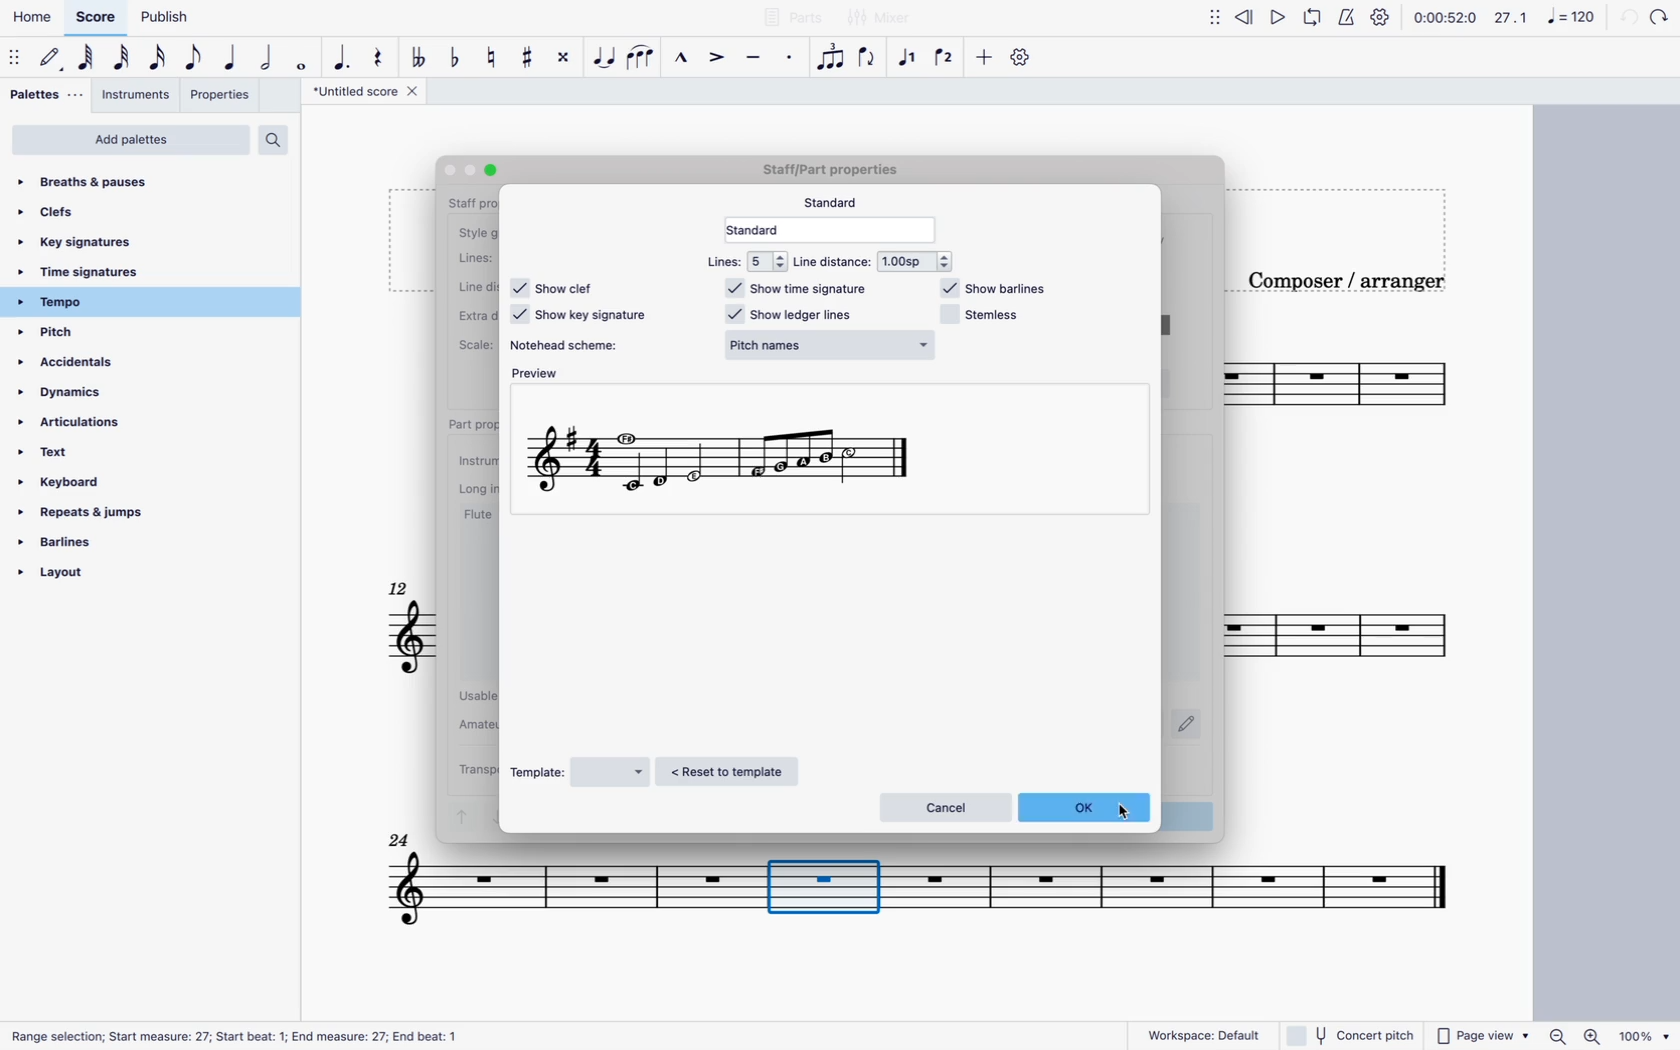  What do you see at coordinates (52, 56) in the screenshot?
I see `default` at bounding box center [52, 56].